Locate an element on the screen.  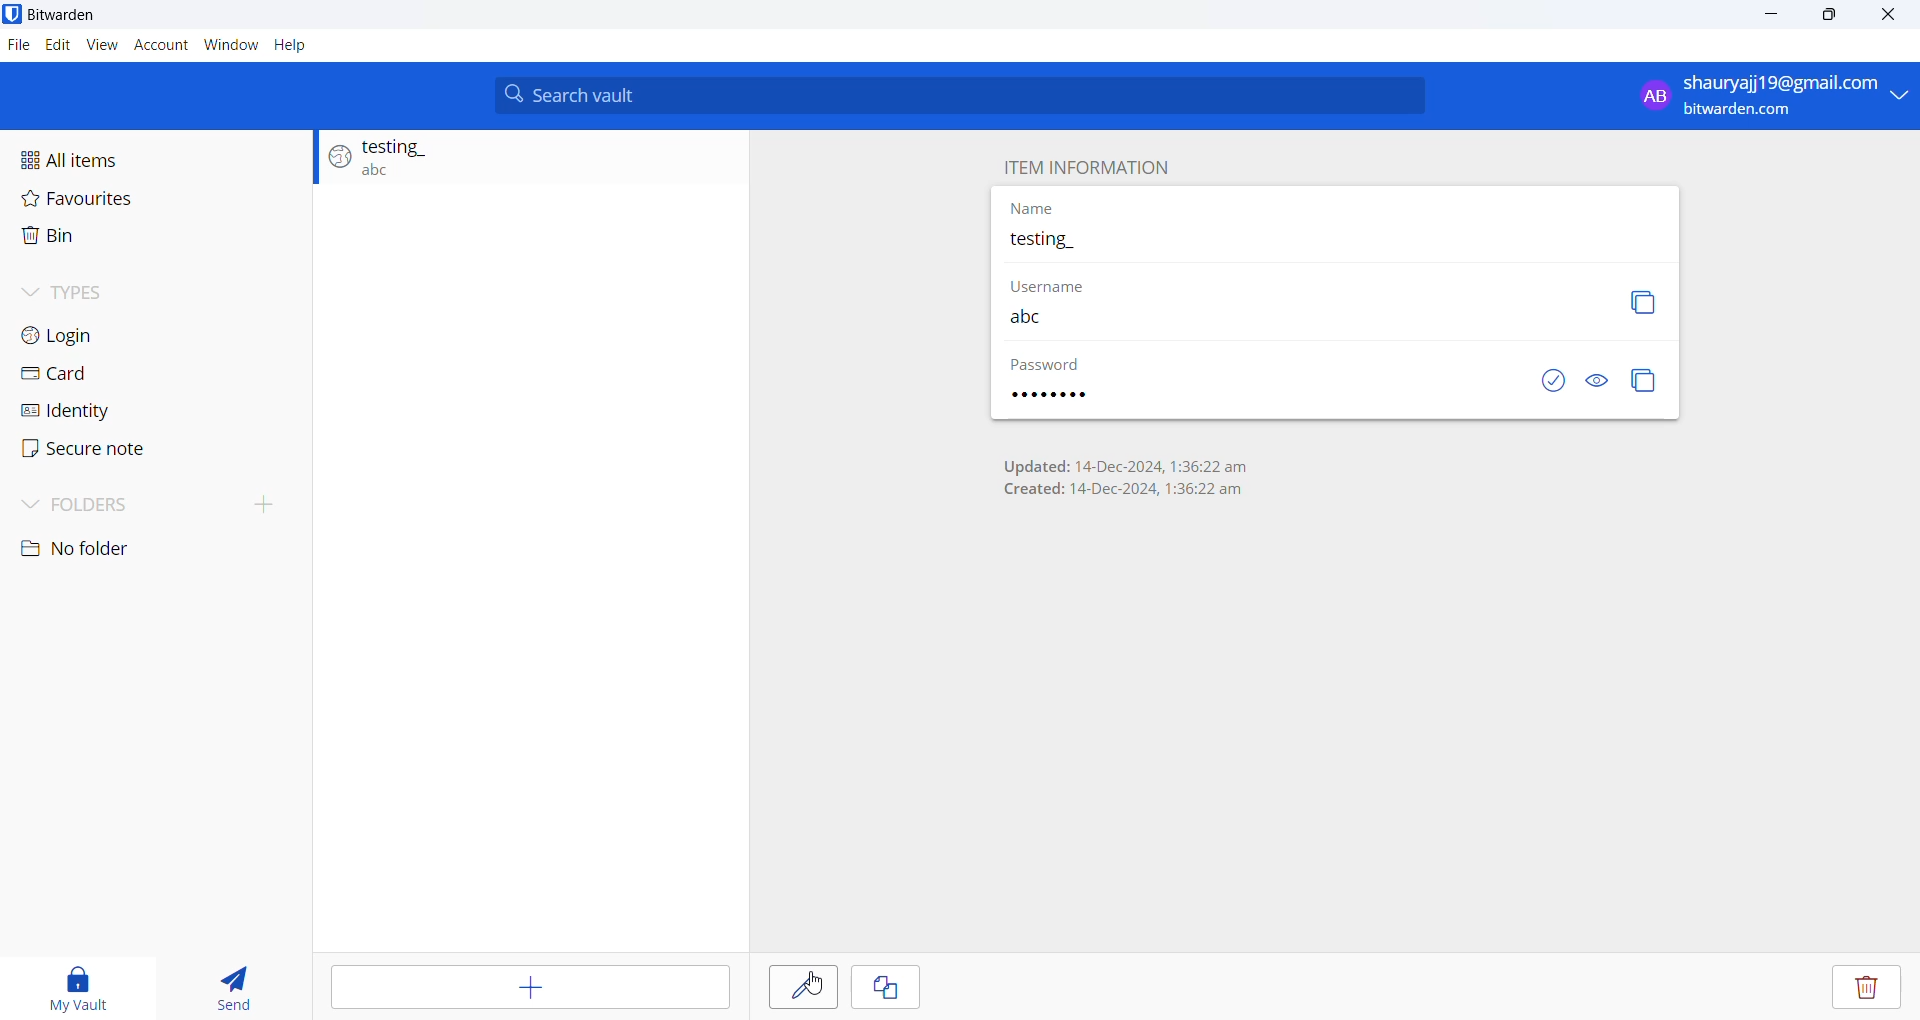
Bin is located at coordinates (145, 238).